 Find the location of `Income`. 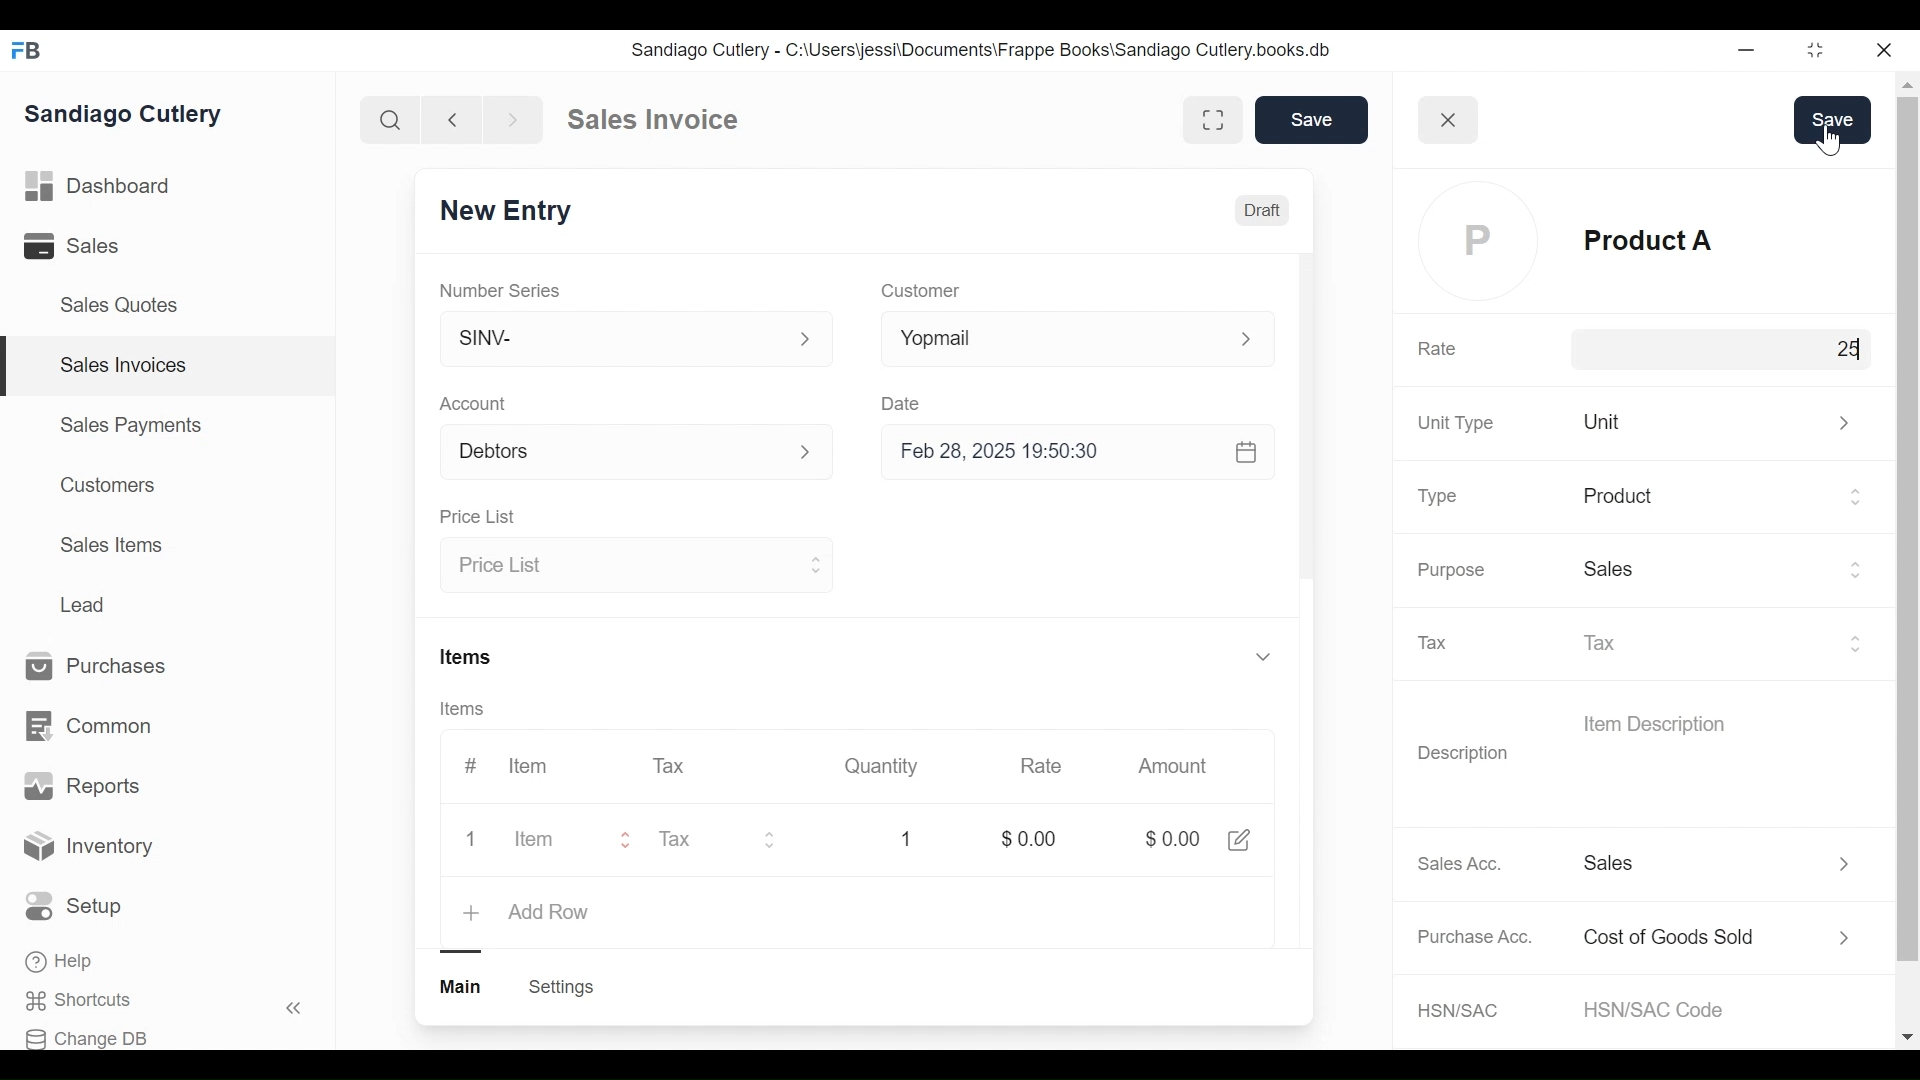

Income is located at coordinates (1723, 862).